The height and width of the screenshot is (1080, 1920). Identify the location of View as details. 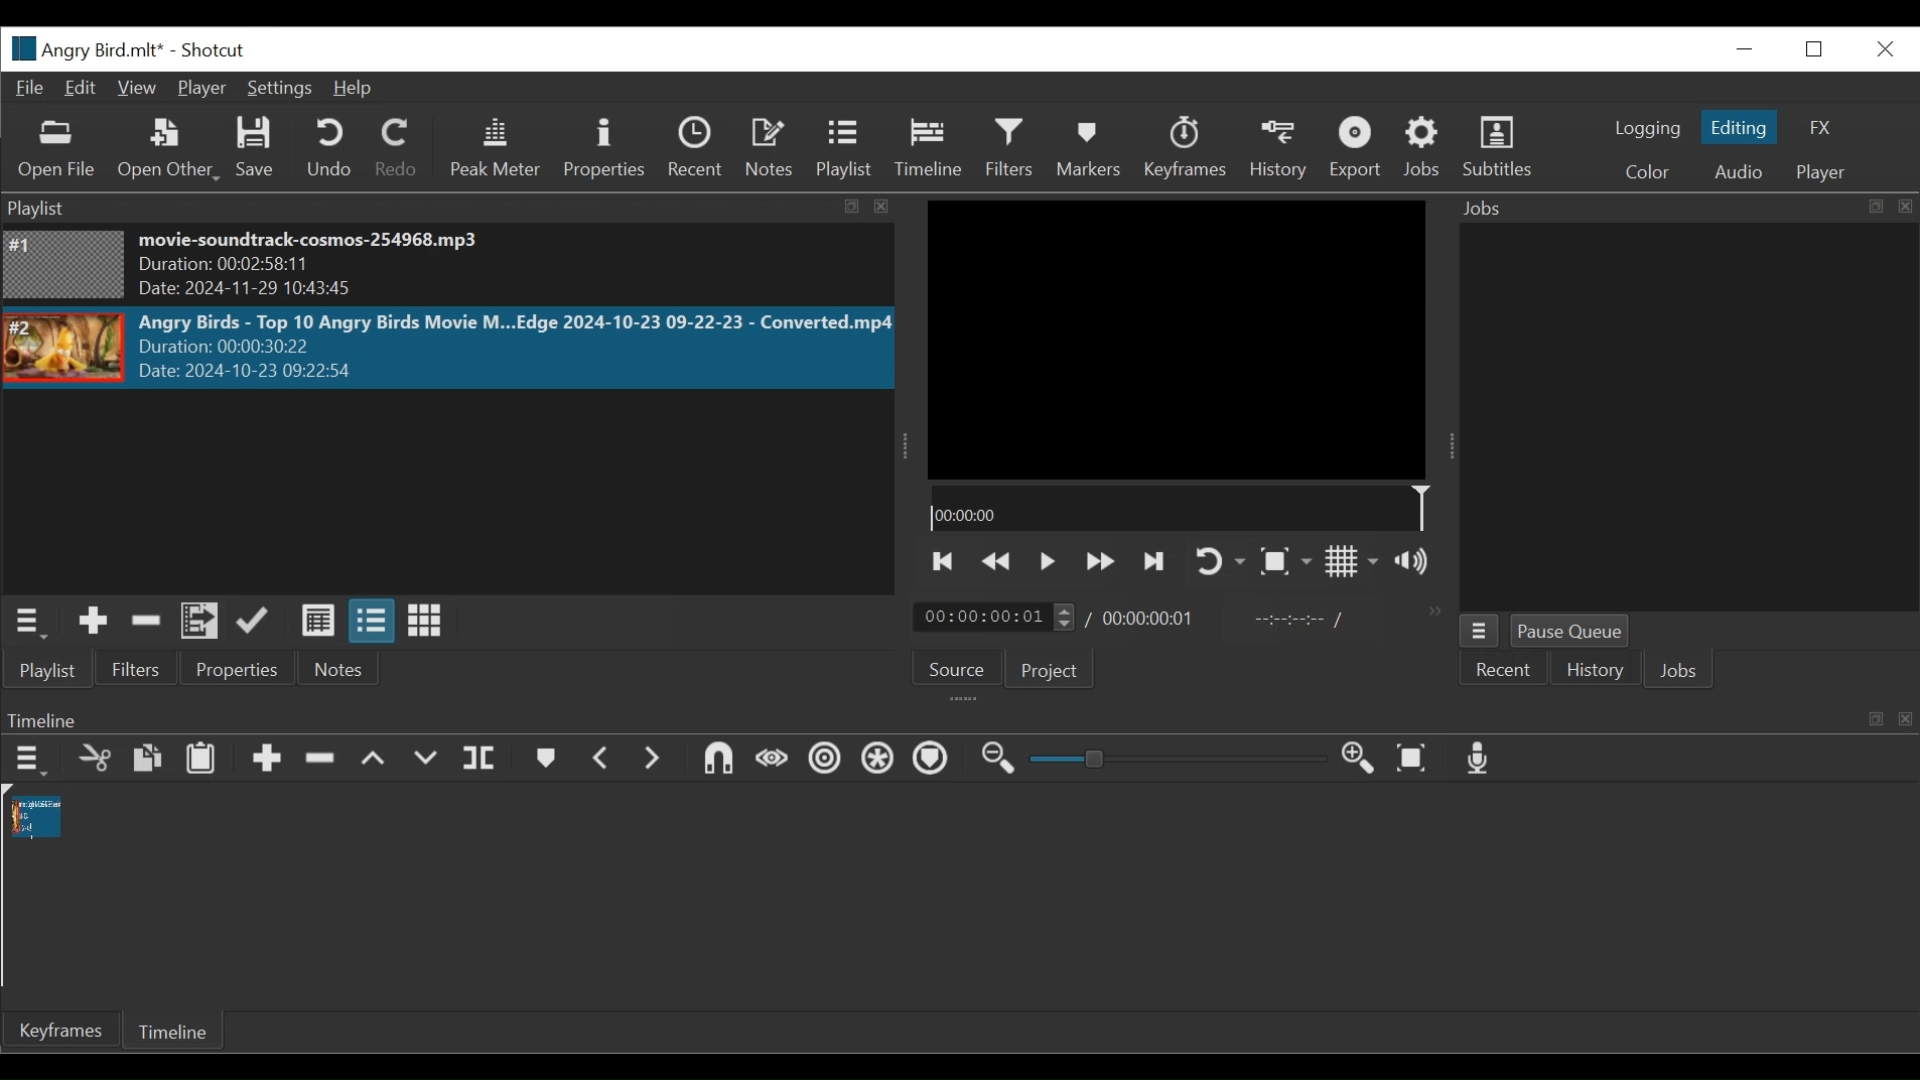
(317, 623).